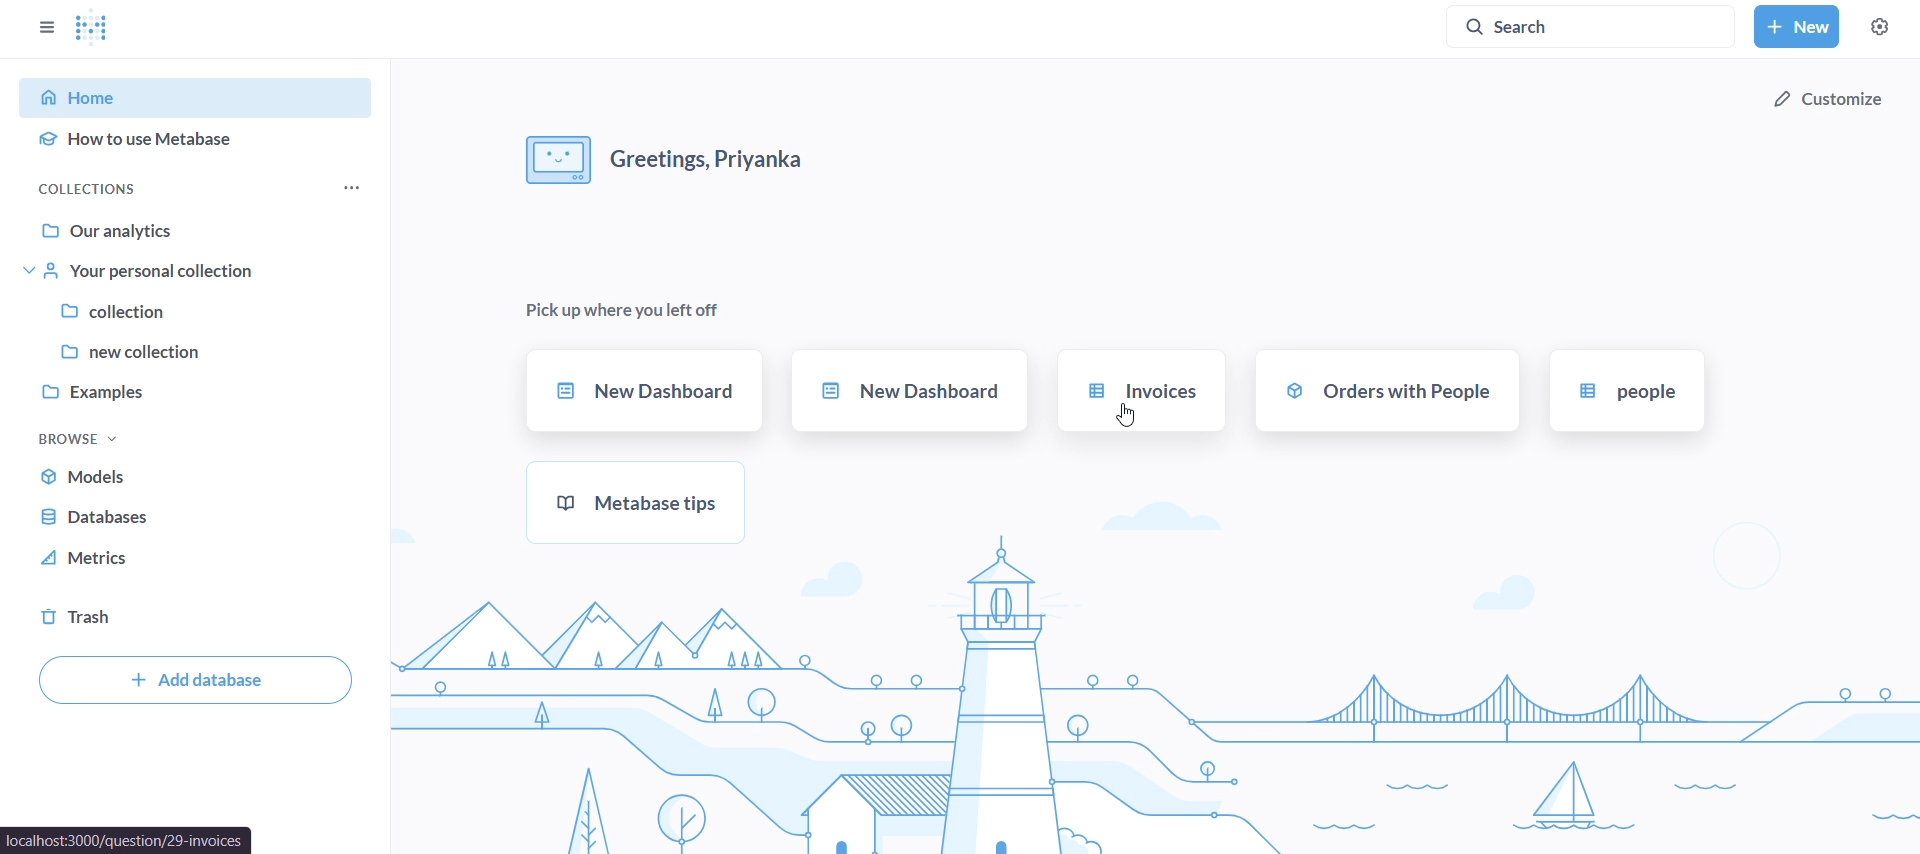  What do you see at coordinates (93, 188) in the screenshot?
I see `collections` at bounding box center [93, 188].